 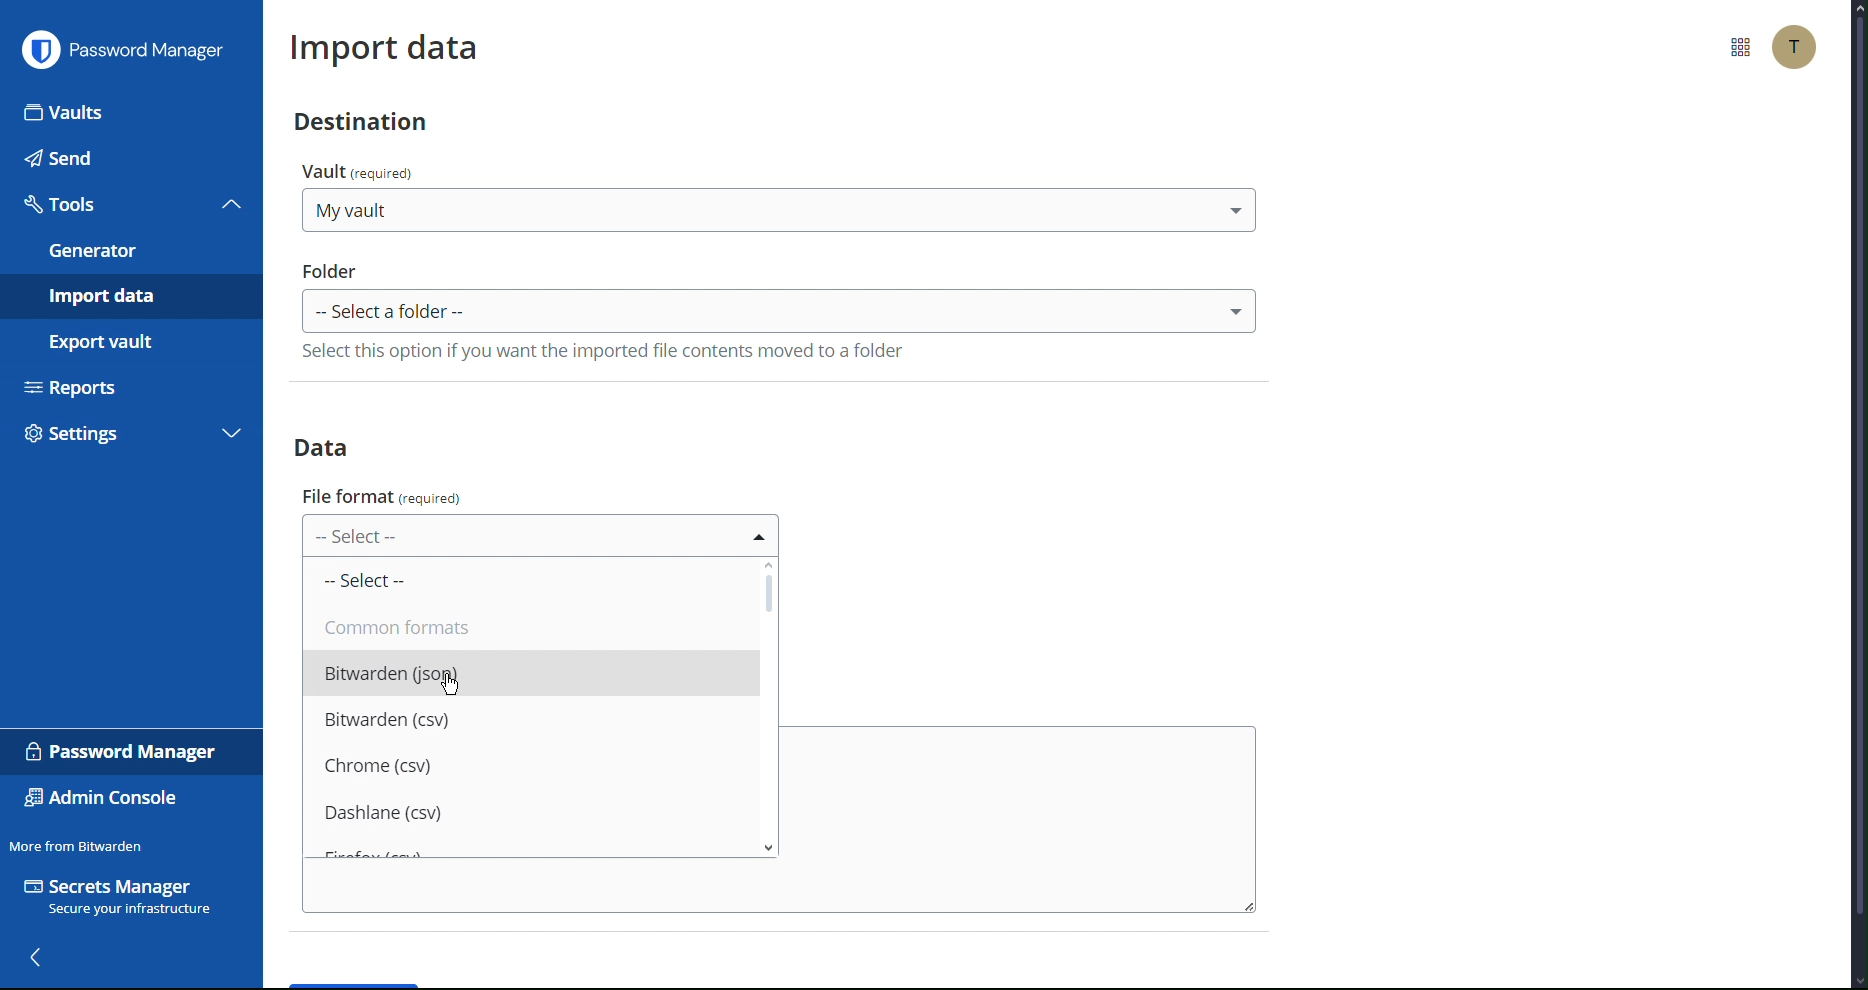 What do you see at coordinates (1856, 982) in the screenshot?
I see `scroll down` at bounding box center [1856, 982].